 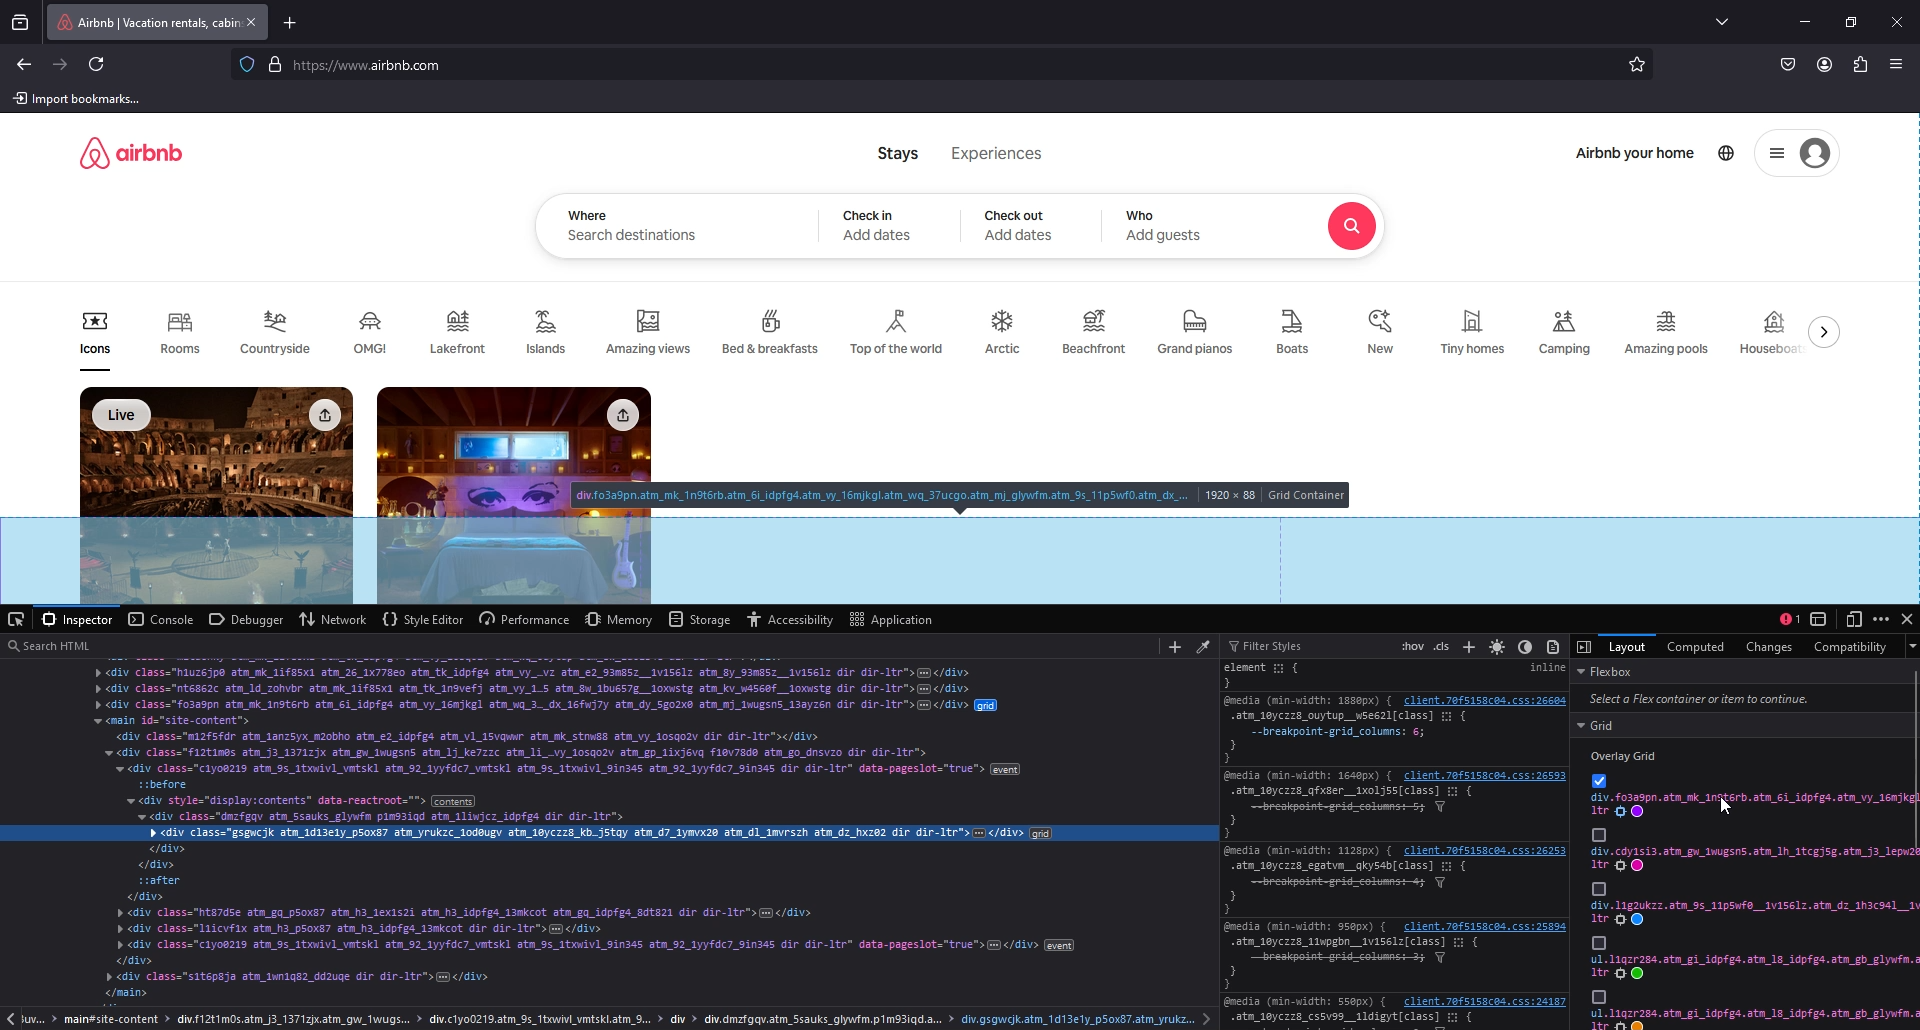 I want to click on Countryside , so click(x=279, y=332).